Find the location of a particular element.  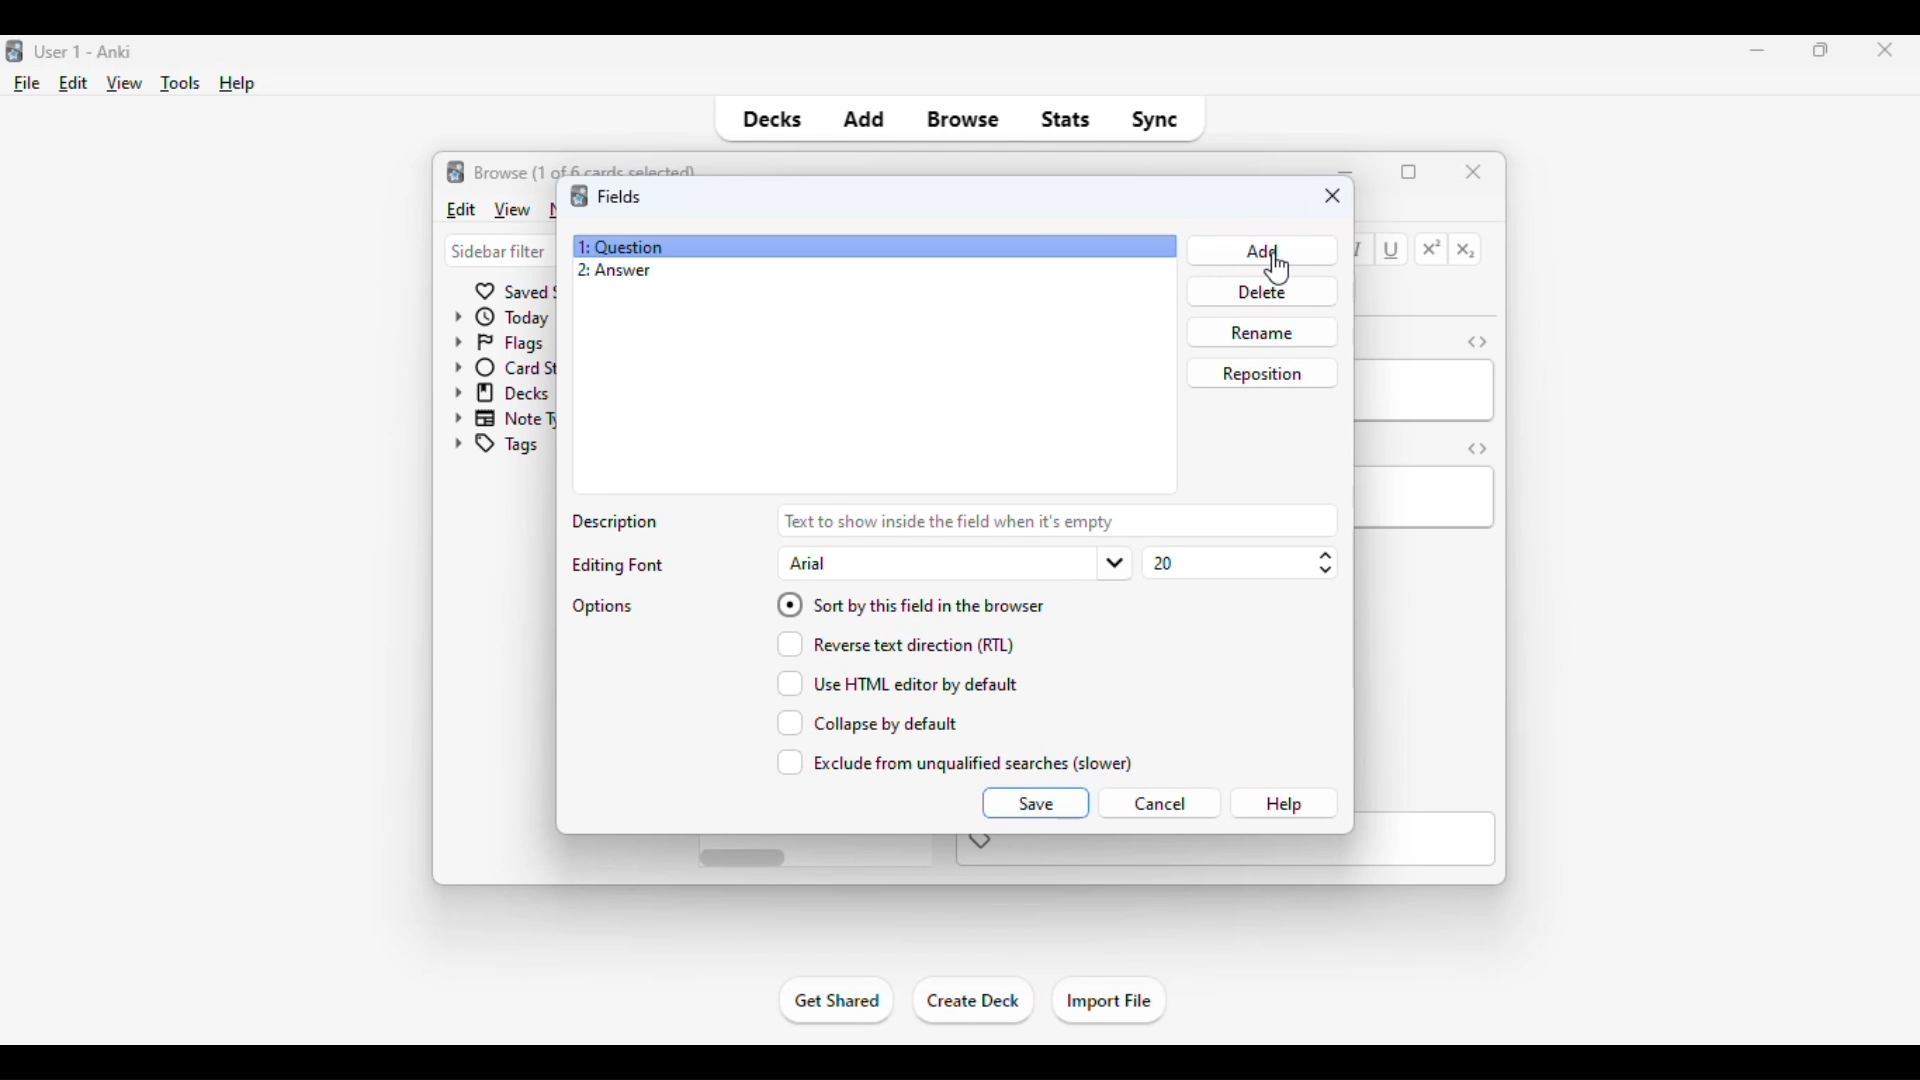

cursor is located at coordinates (1276, 270).